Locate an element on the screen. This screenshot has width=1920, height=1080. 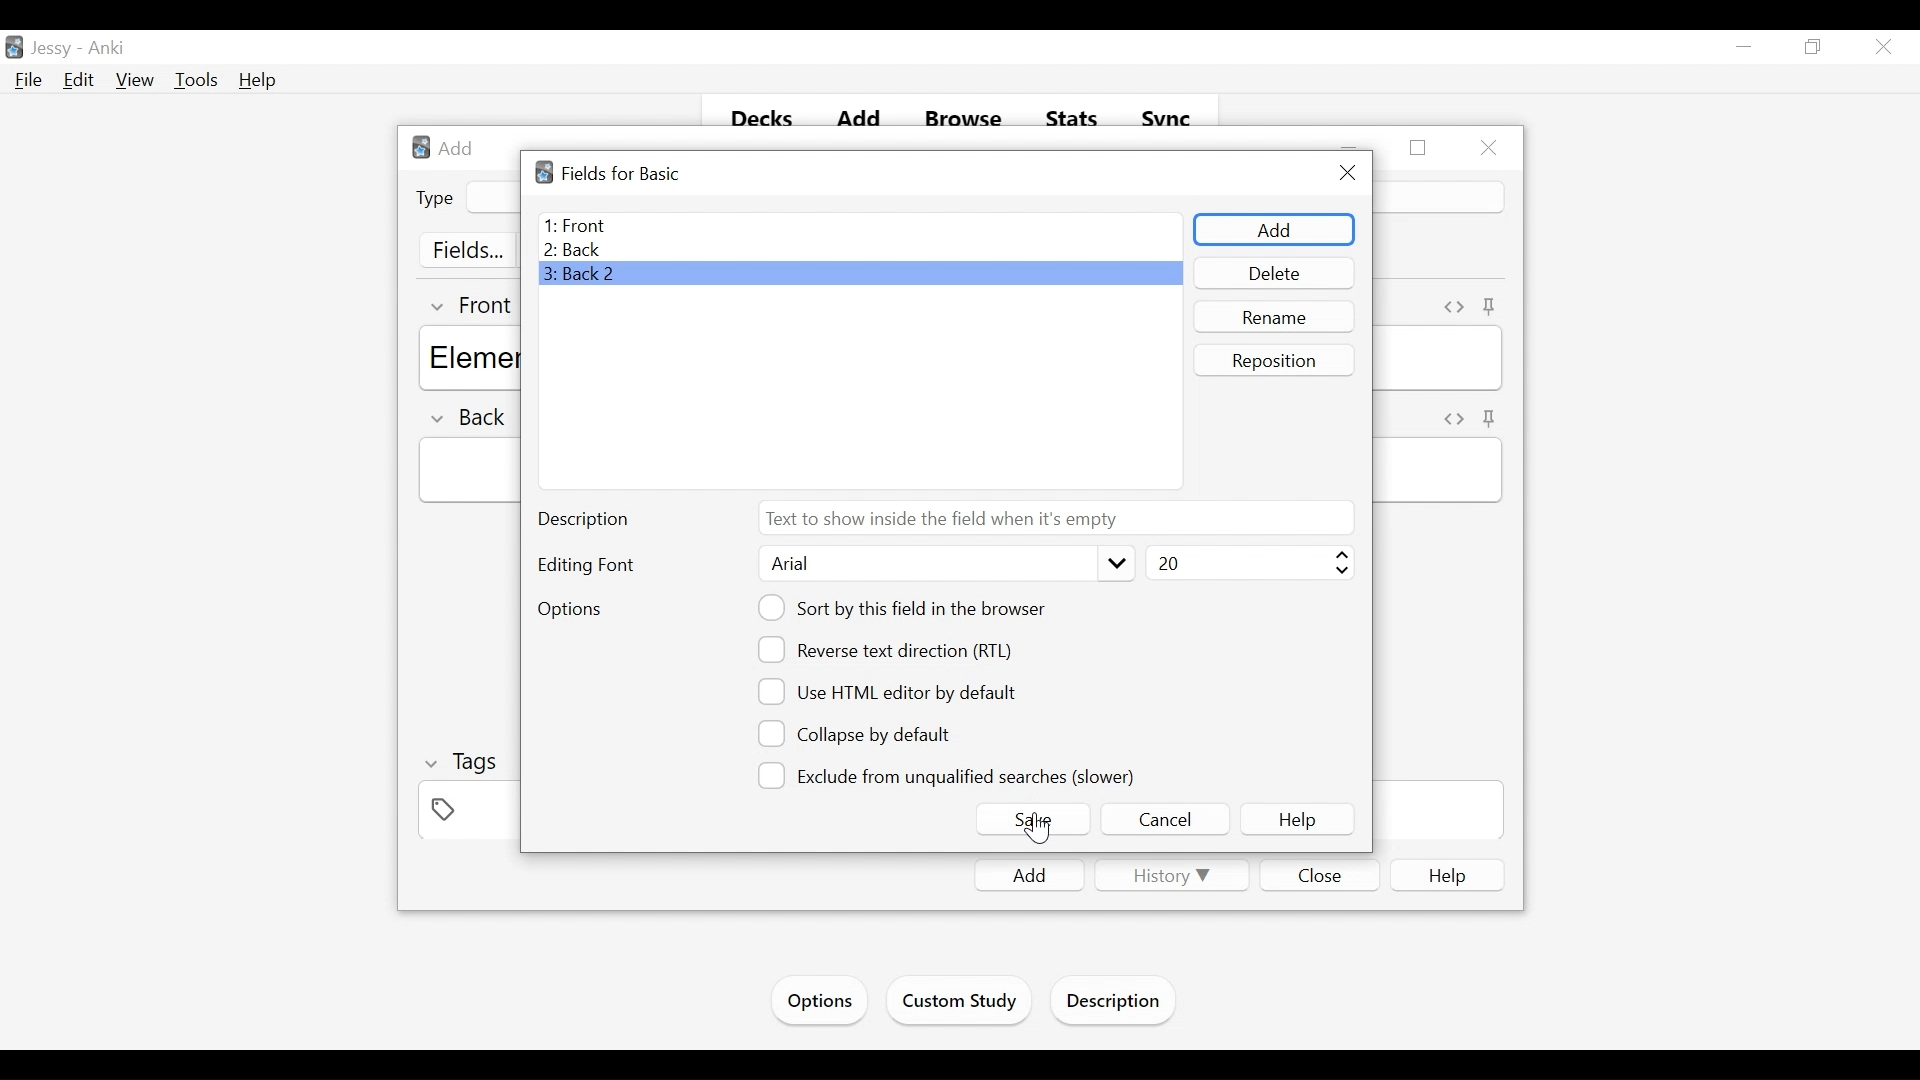
Front is located at coordinates (858, 221).